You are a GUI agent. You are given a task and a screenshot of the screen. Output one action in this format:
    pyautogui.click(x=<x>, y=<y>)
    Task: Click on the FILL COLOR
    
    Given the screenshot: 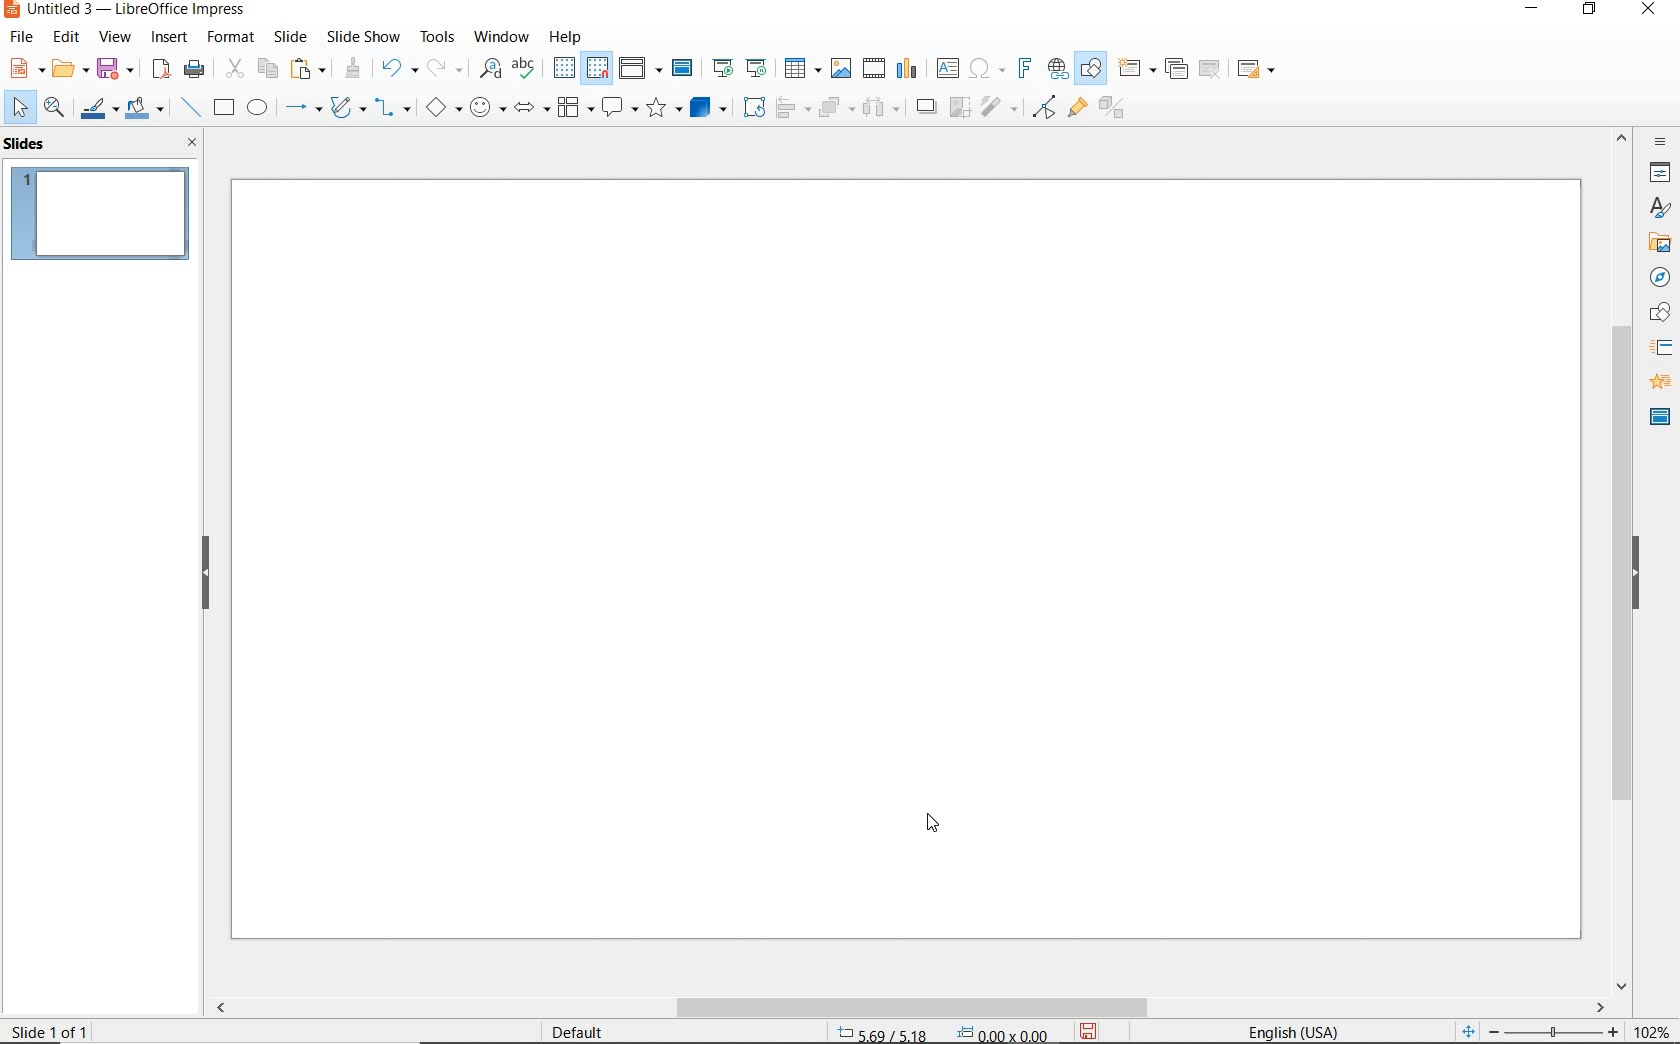 What is the action you would take?
    pyautogui.click(x=144, y=110)
    